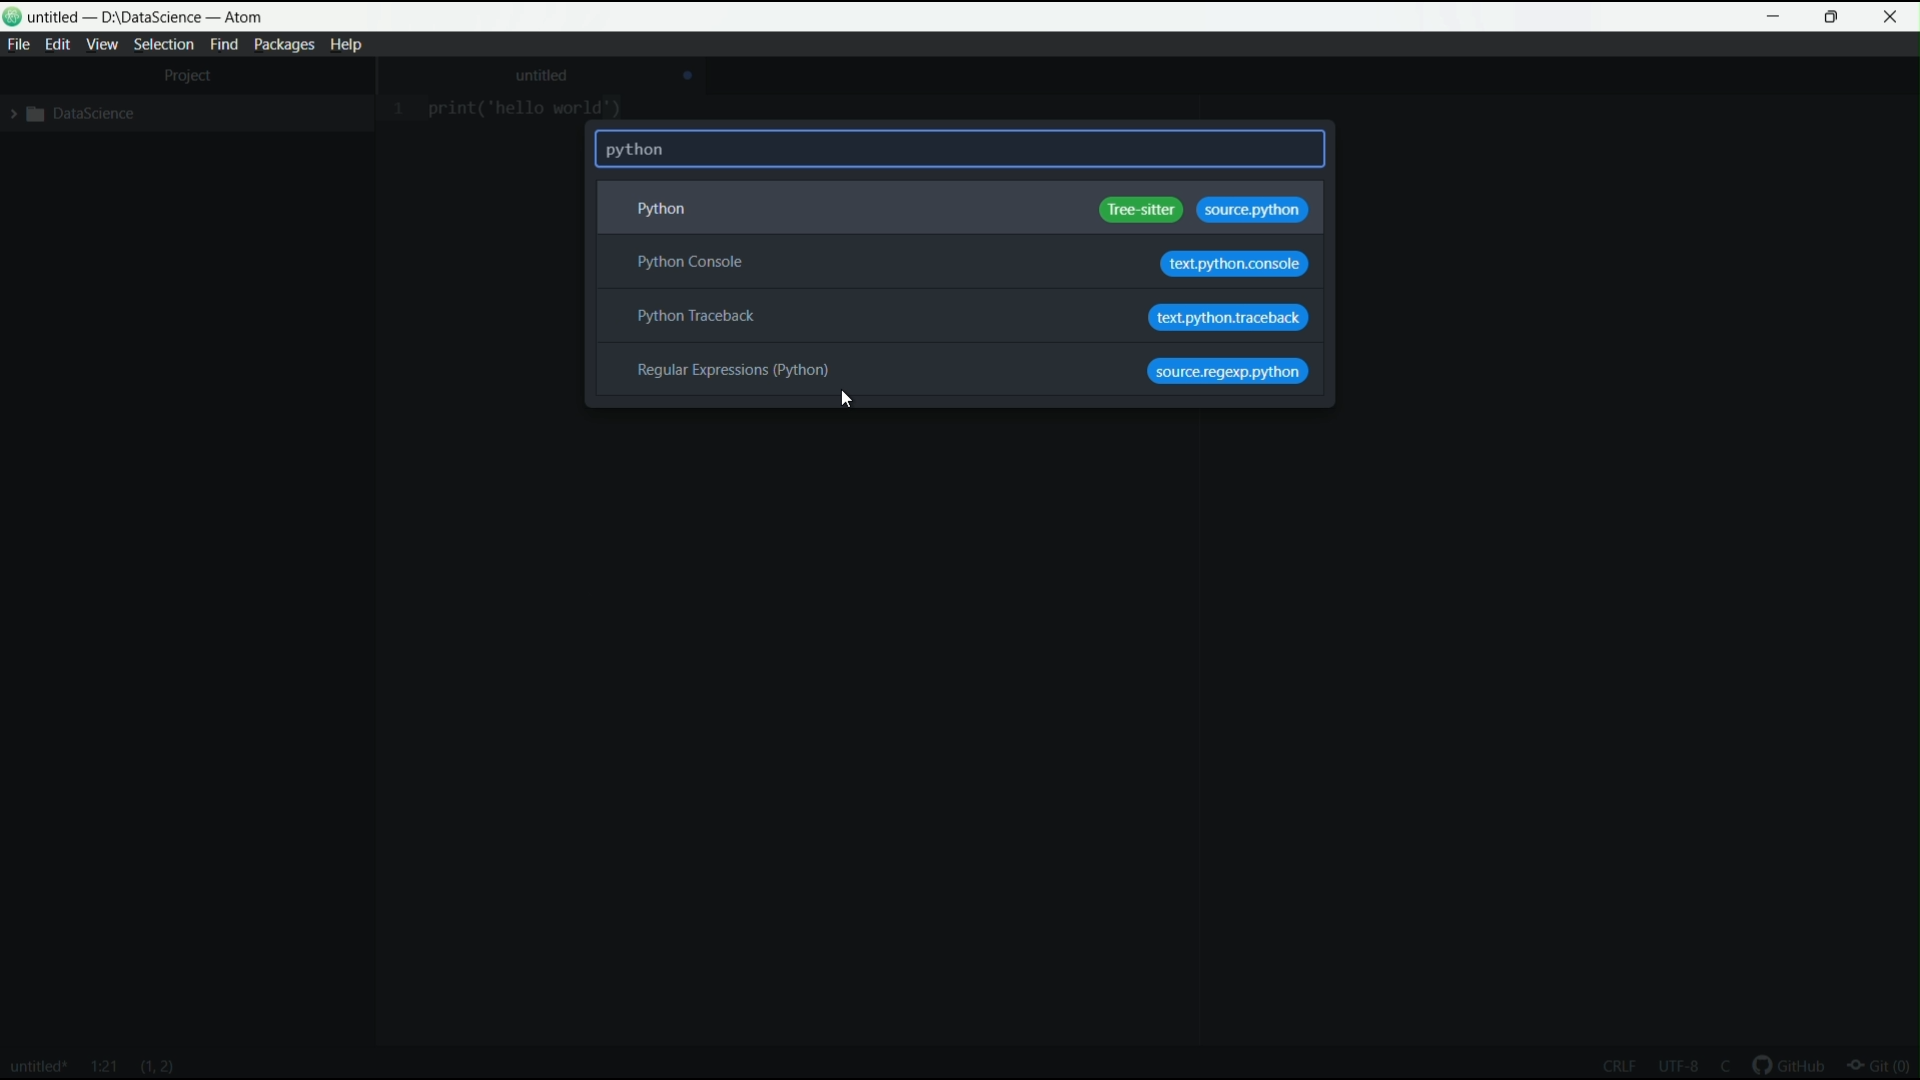 Image resolution: width=1920 pixels, height=1080 pixels. I want to click on encoding, so click(1678, 1068).